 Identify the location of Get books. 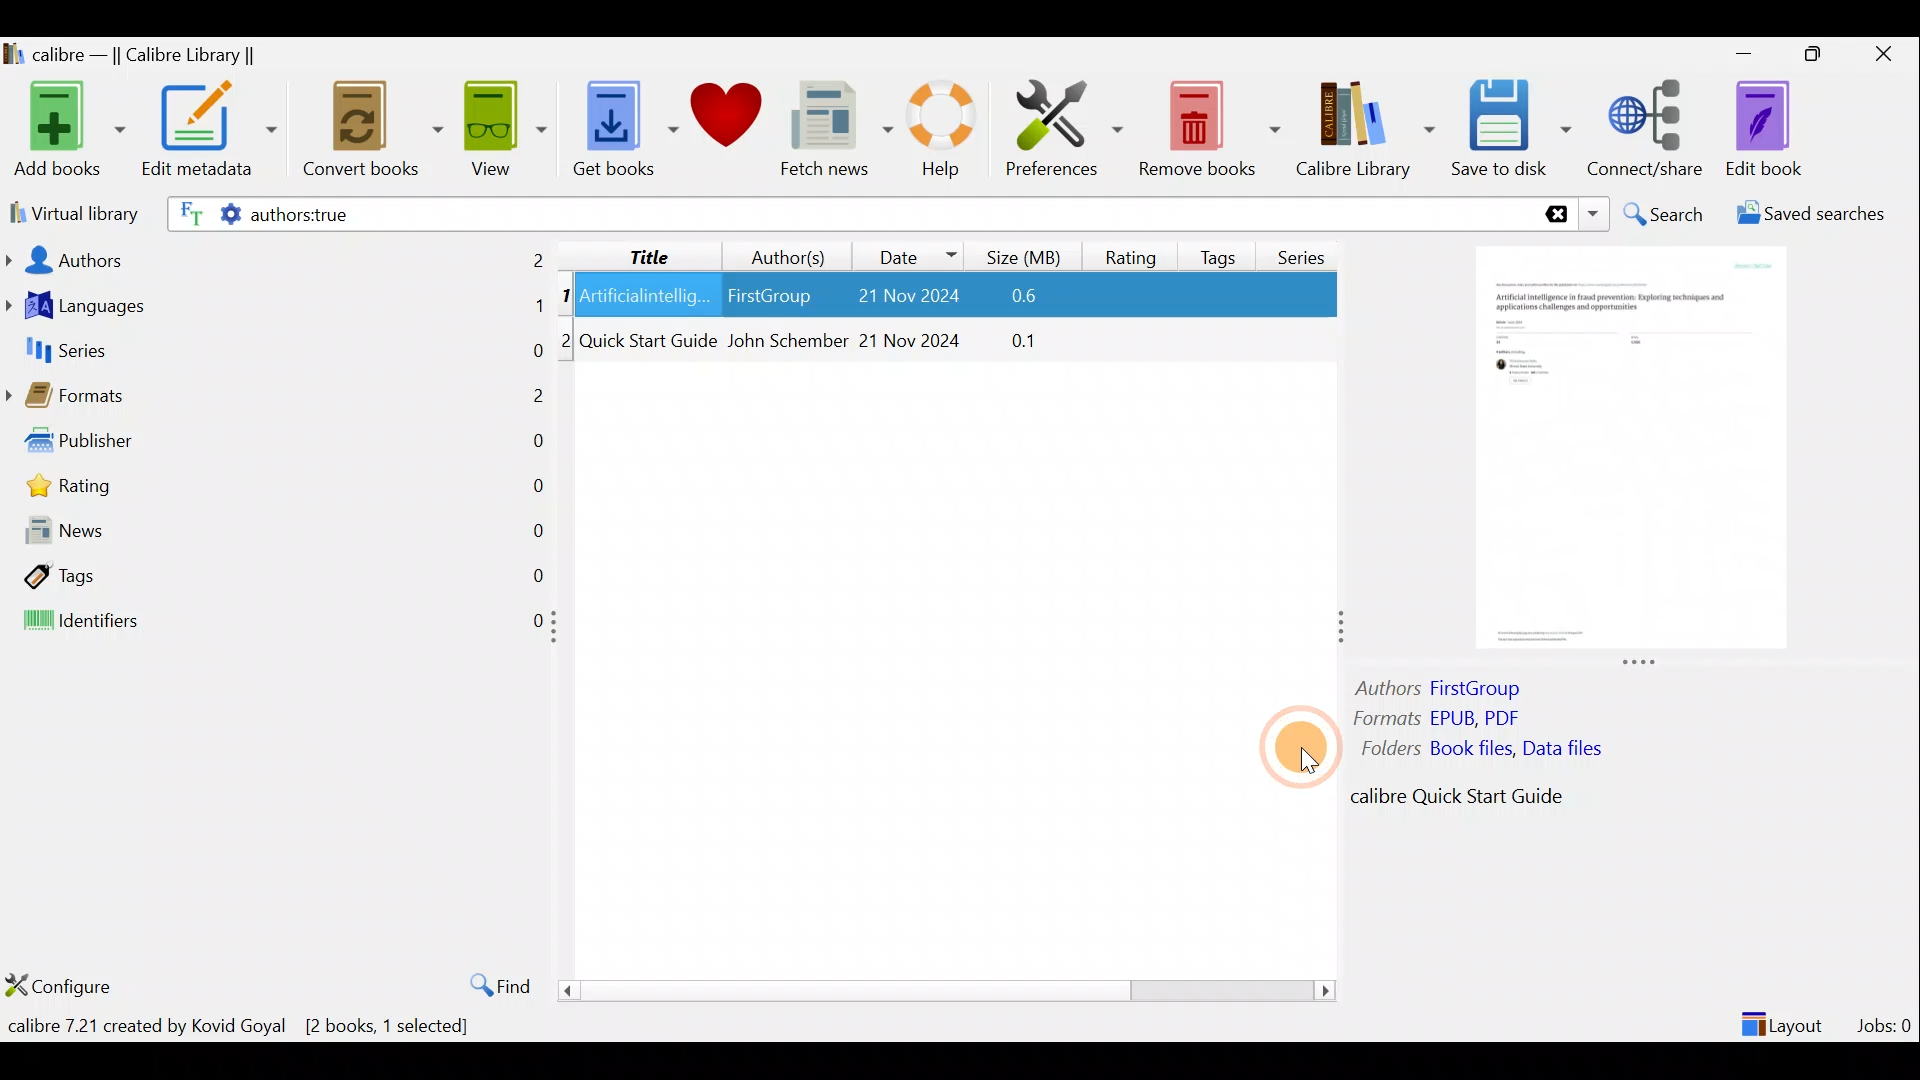
(623, 127).